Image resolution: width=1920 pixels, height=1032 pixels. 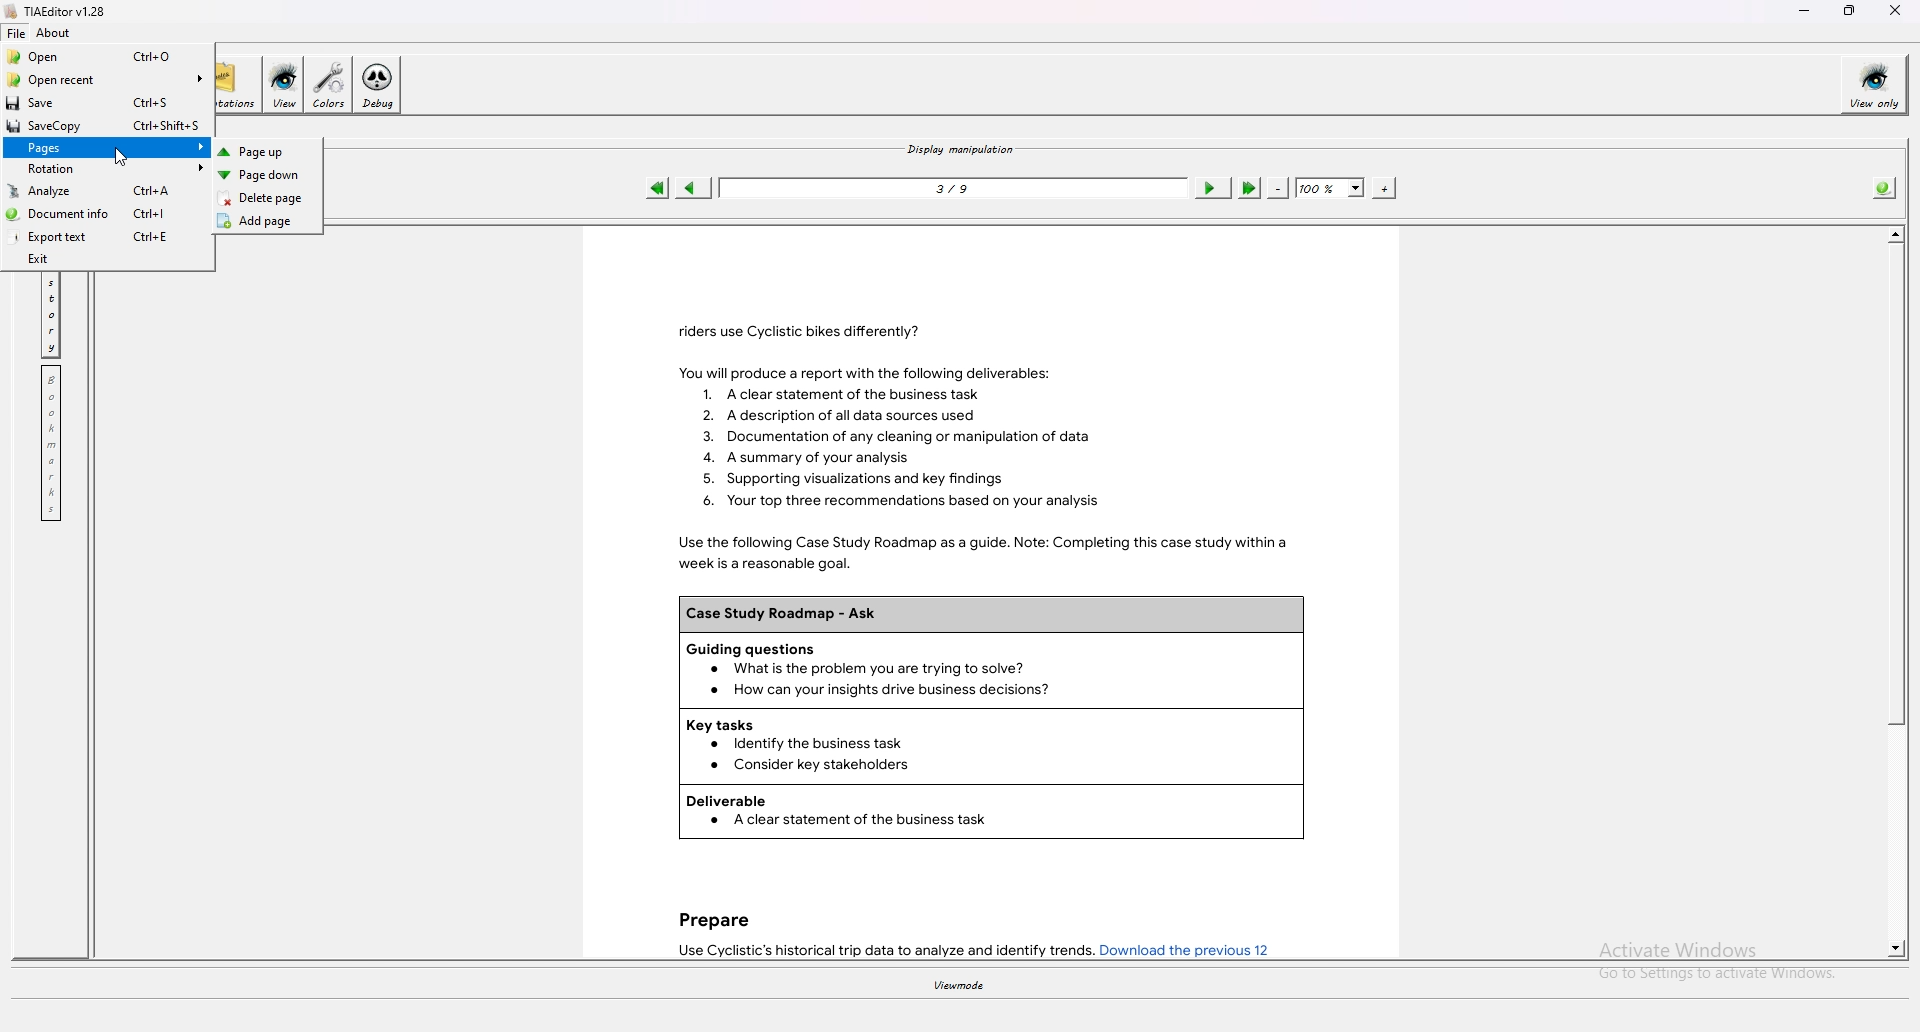 I want to click on zoom out, so click(x=1277, y=187).